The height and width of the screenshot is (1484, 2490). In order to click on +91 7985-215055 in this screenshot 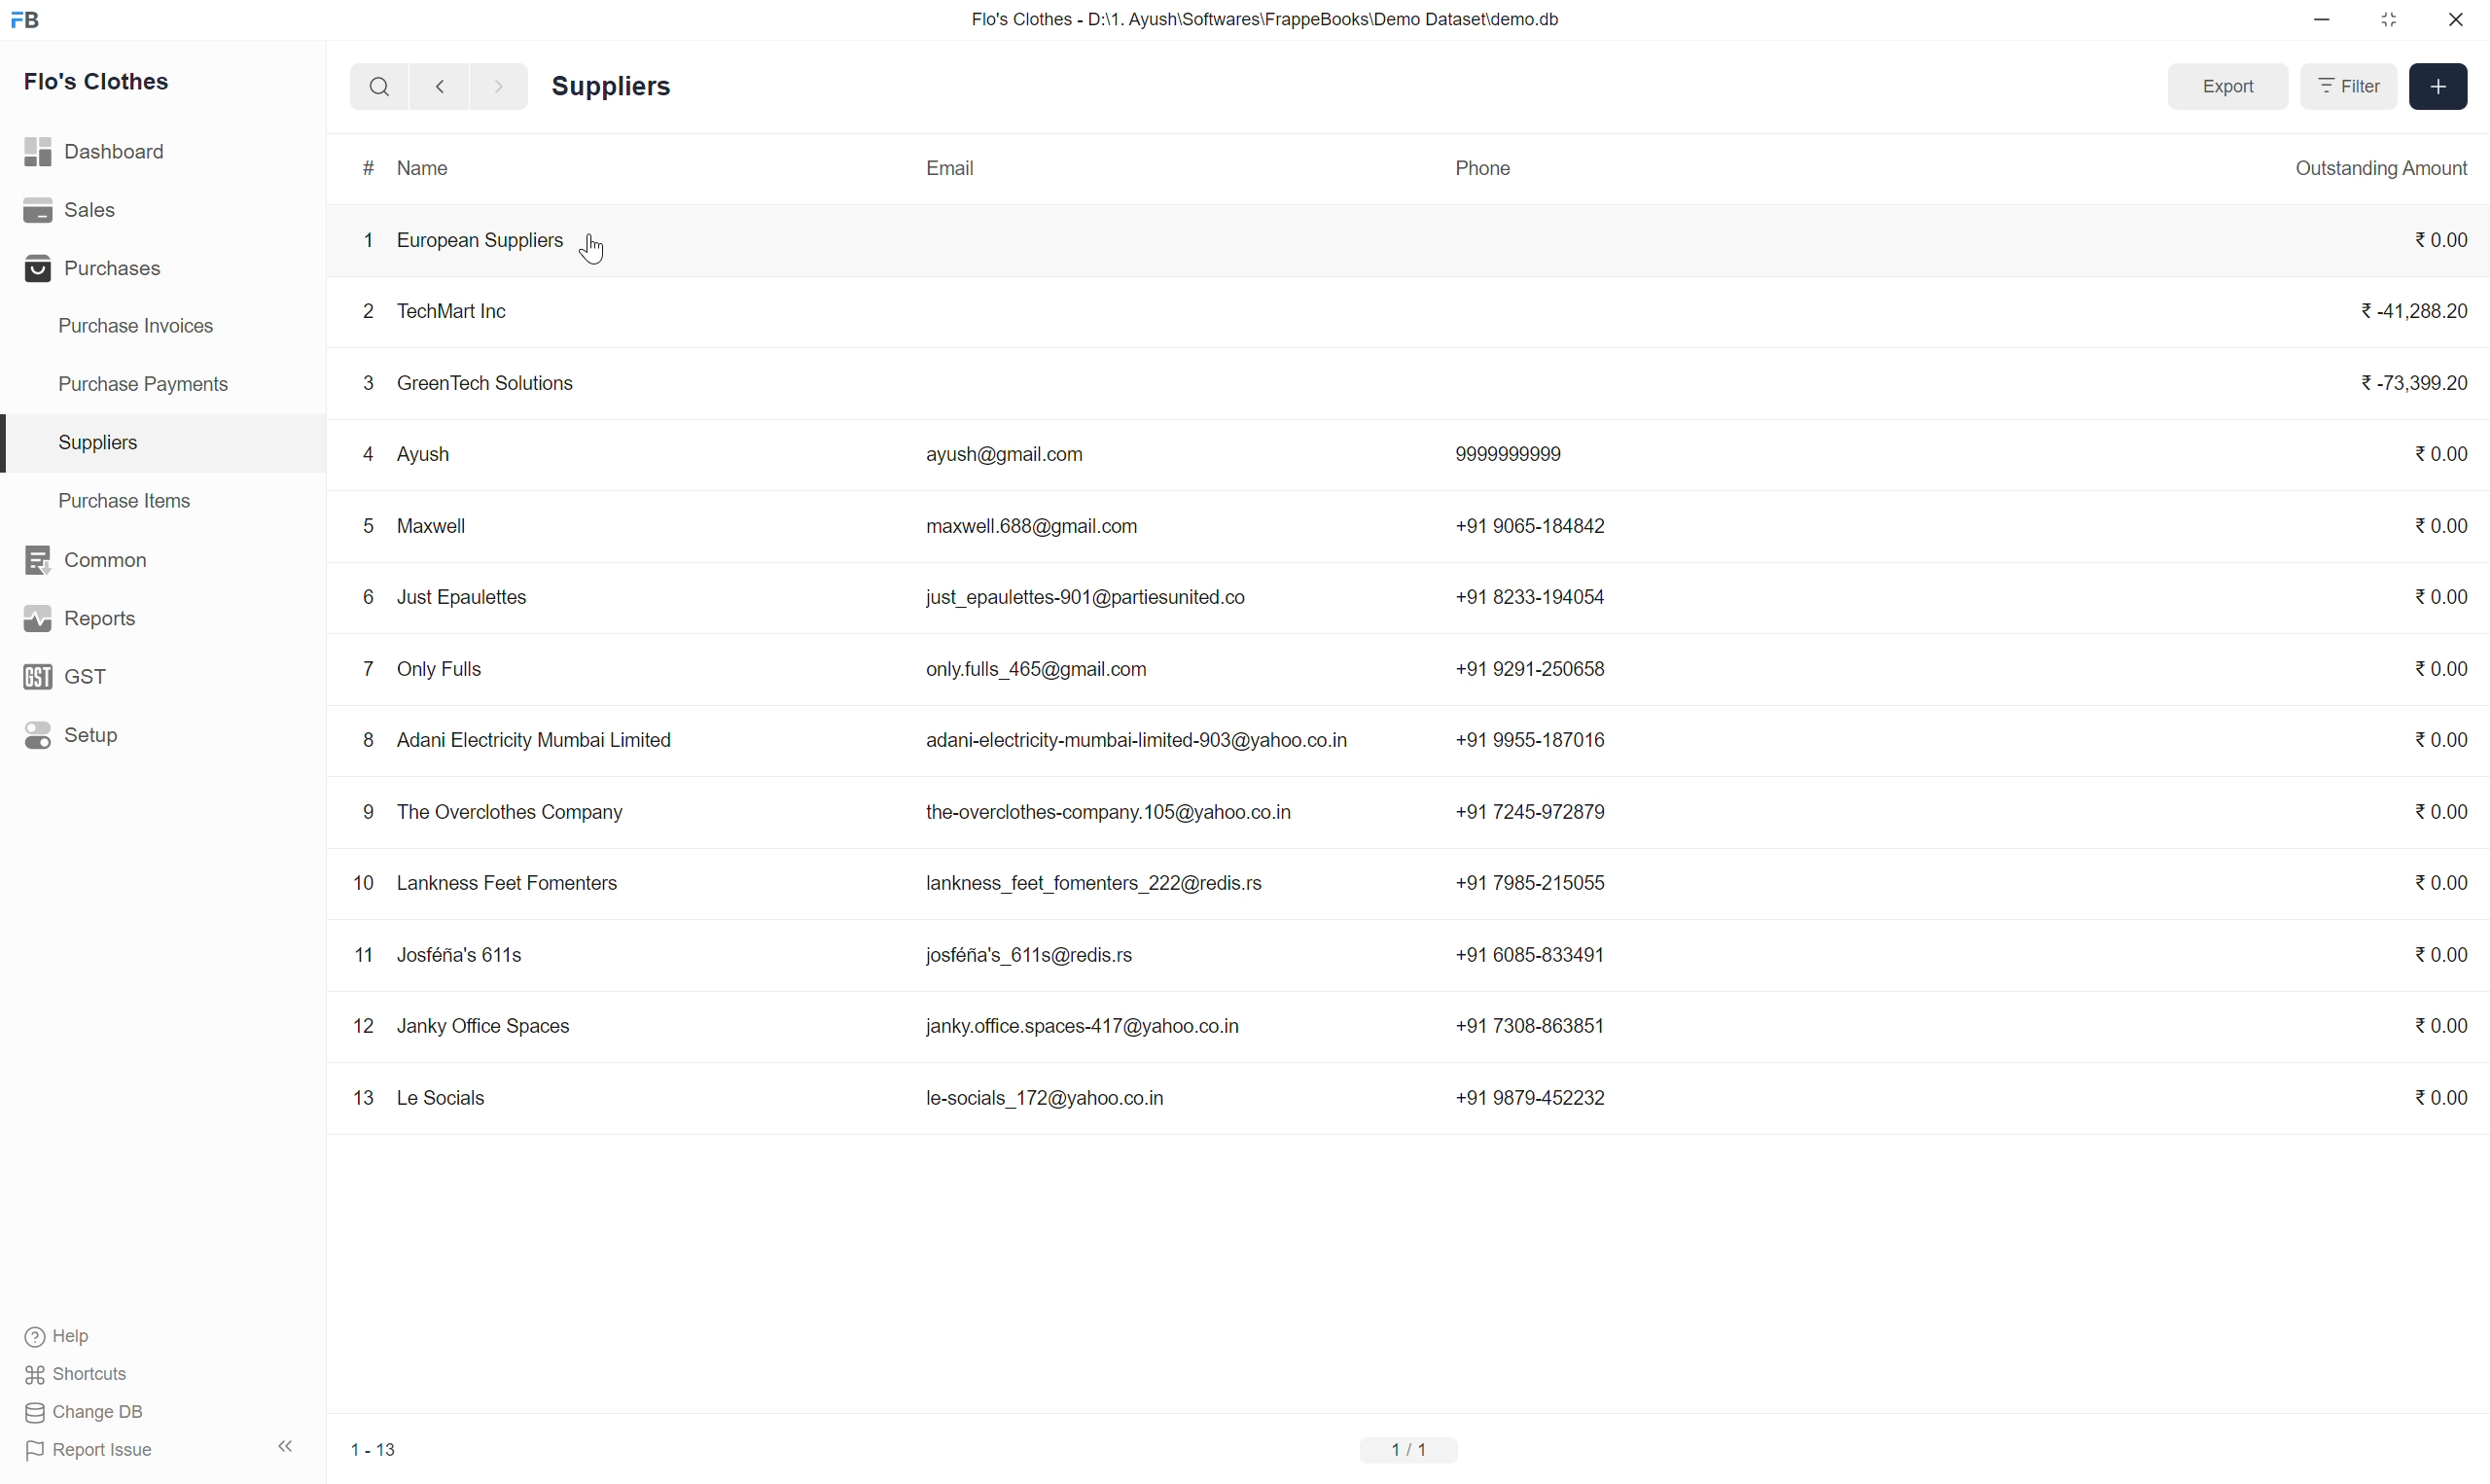, I will do `click(1521, 887)`.